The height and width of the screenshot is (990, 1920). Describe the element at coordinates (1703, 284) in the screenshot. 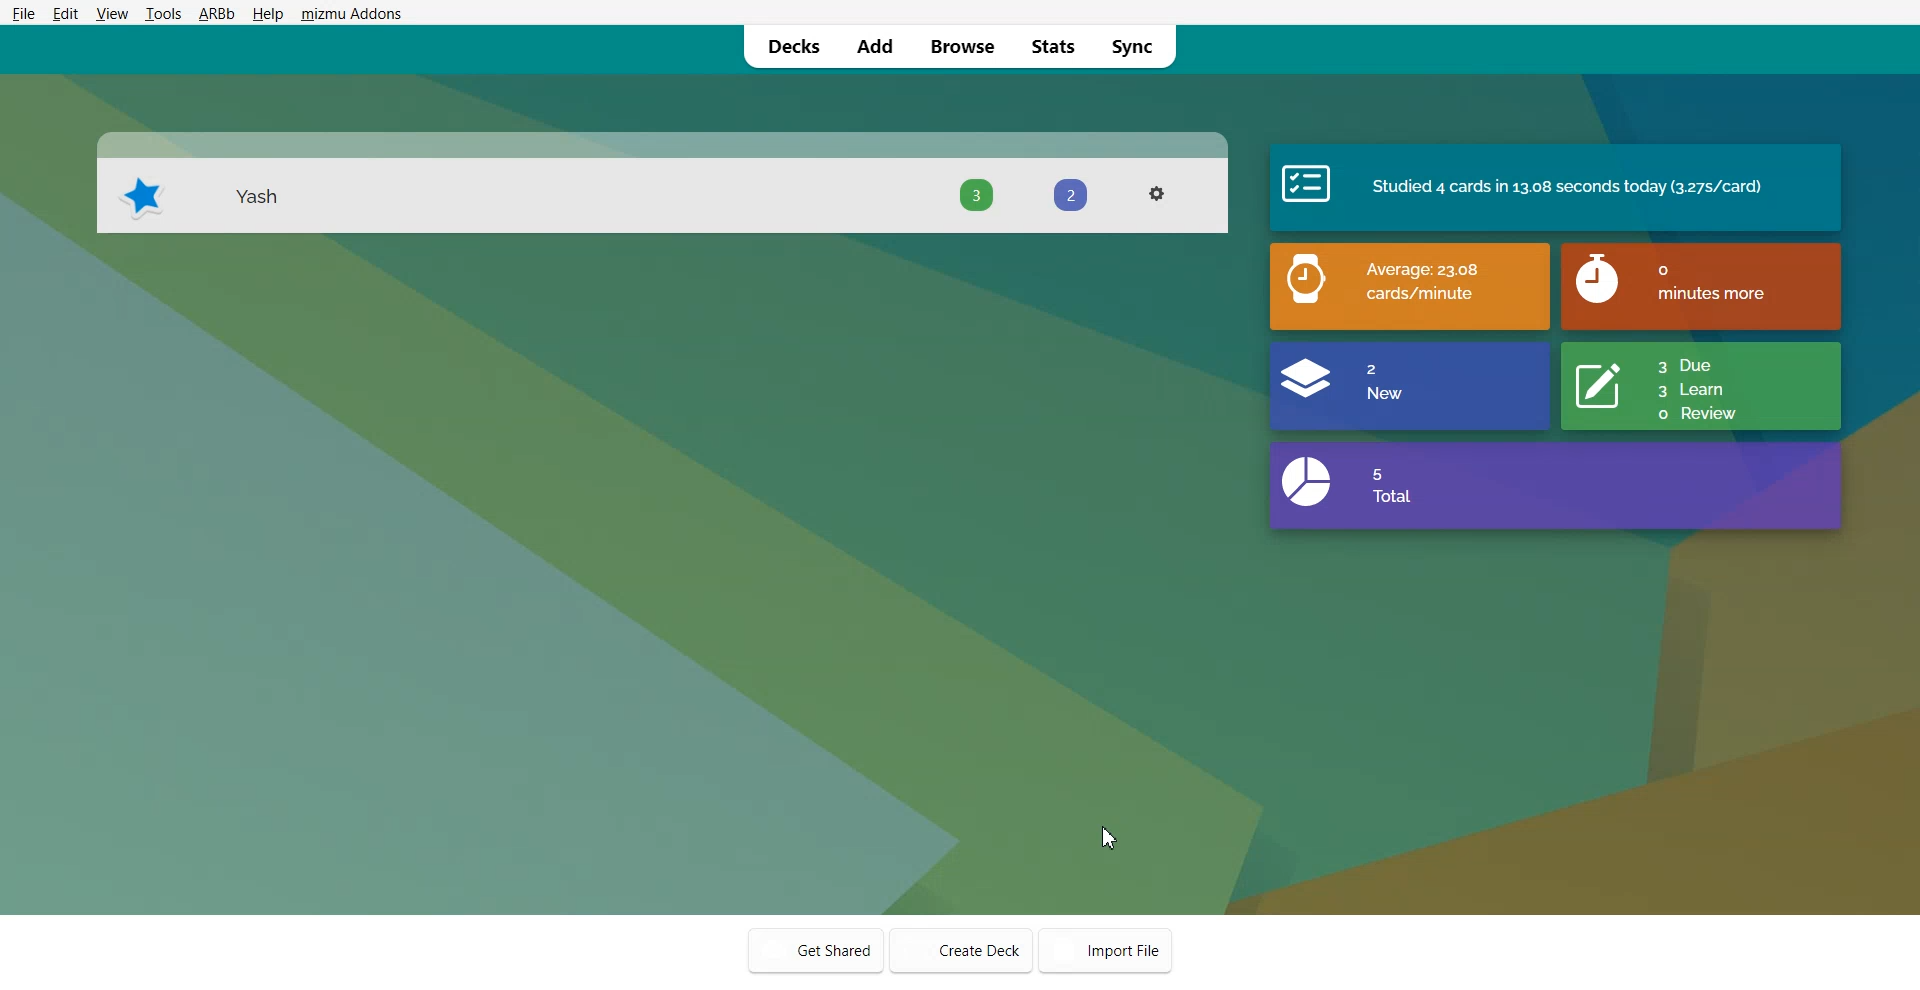

I see `0 Minutes more` at that location.